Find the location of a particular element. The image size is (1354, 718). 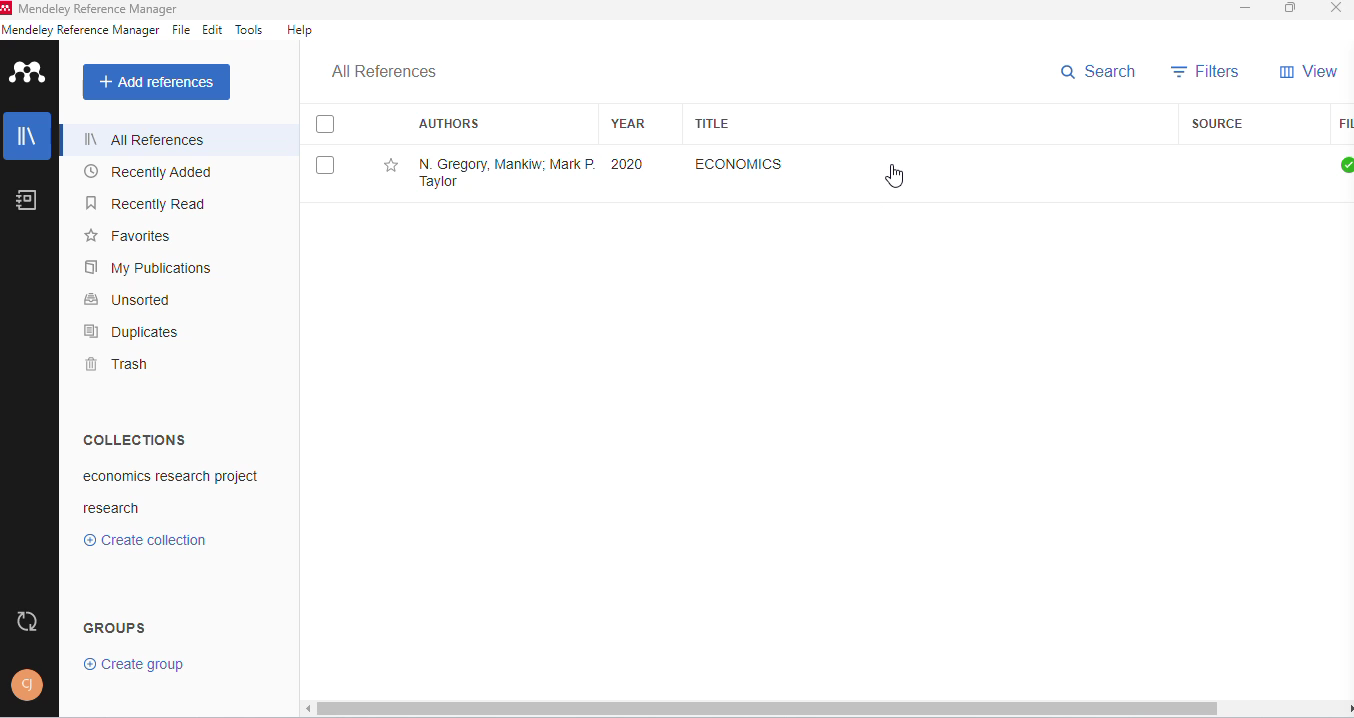

minimize is located at coordinates (1247, 9).